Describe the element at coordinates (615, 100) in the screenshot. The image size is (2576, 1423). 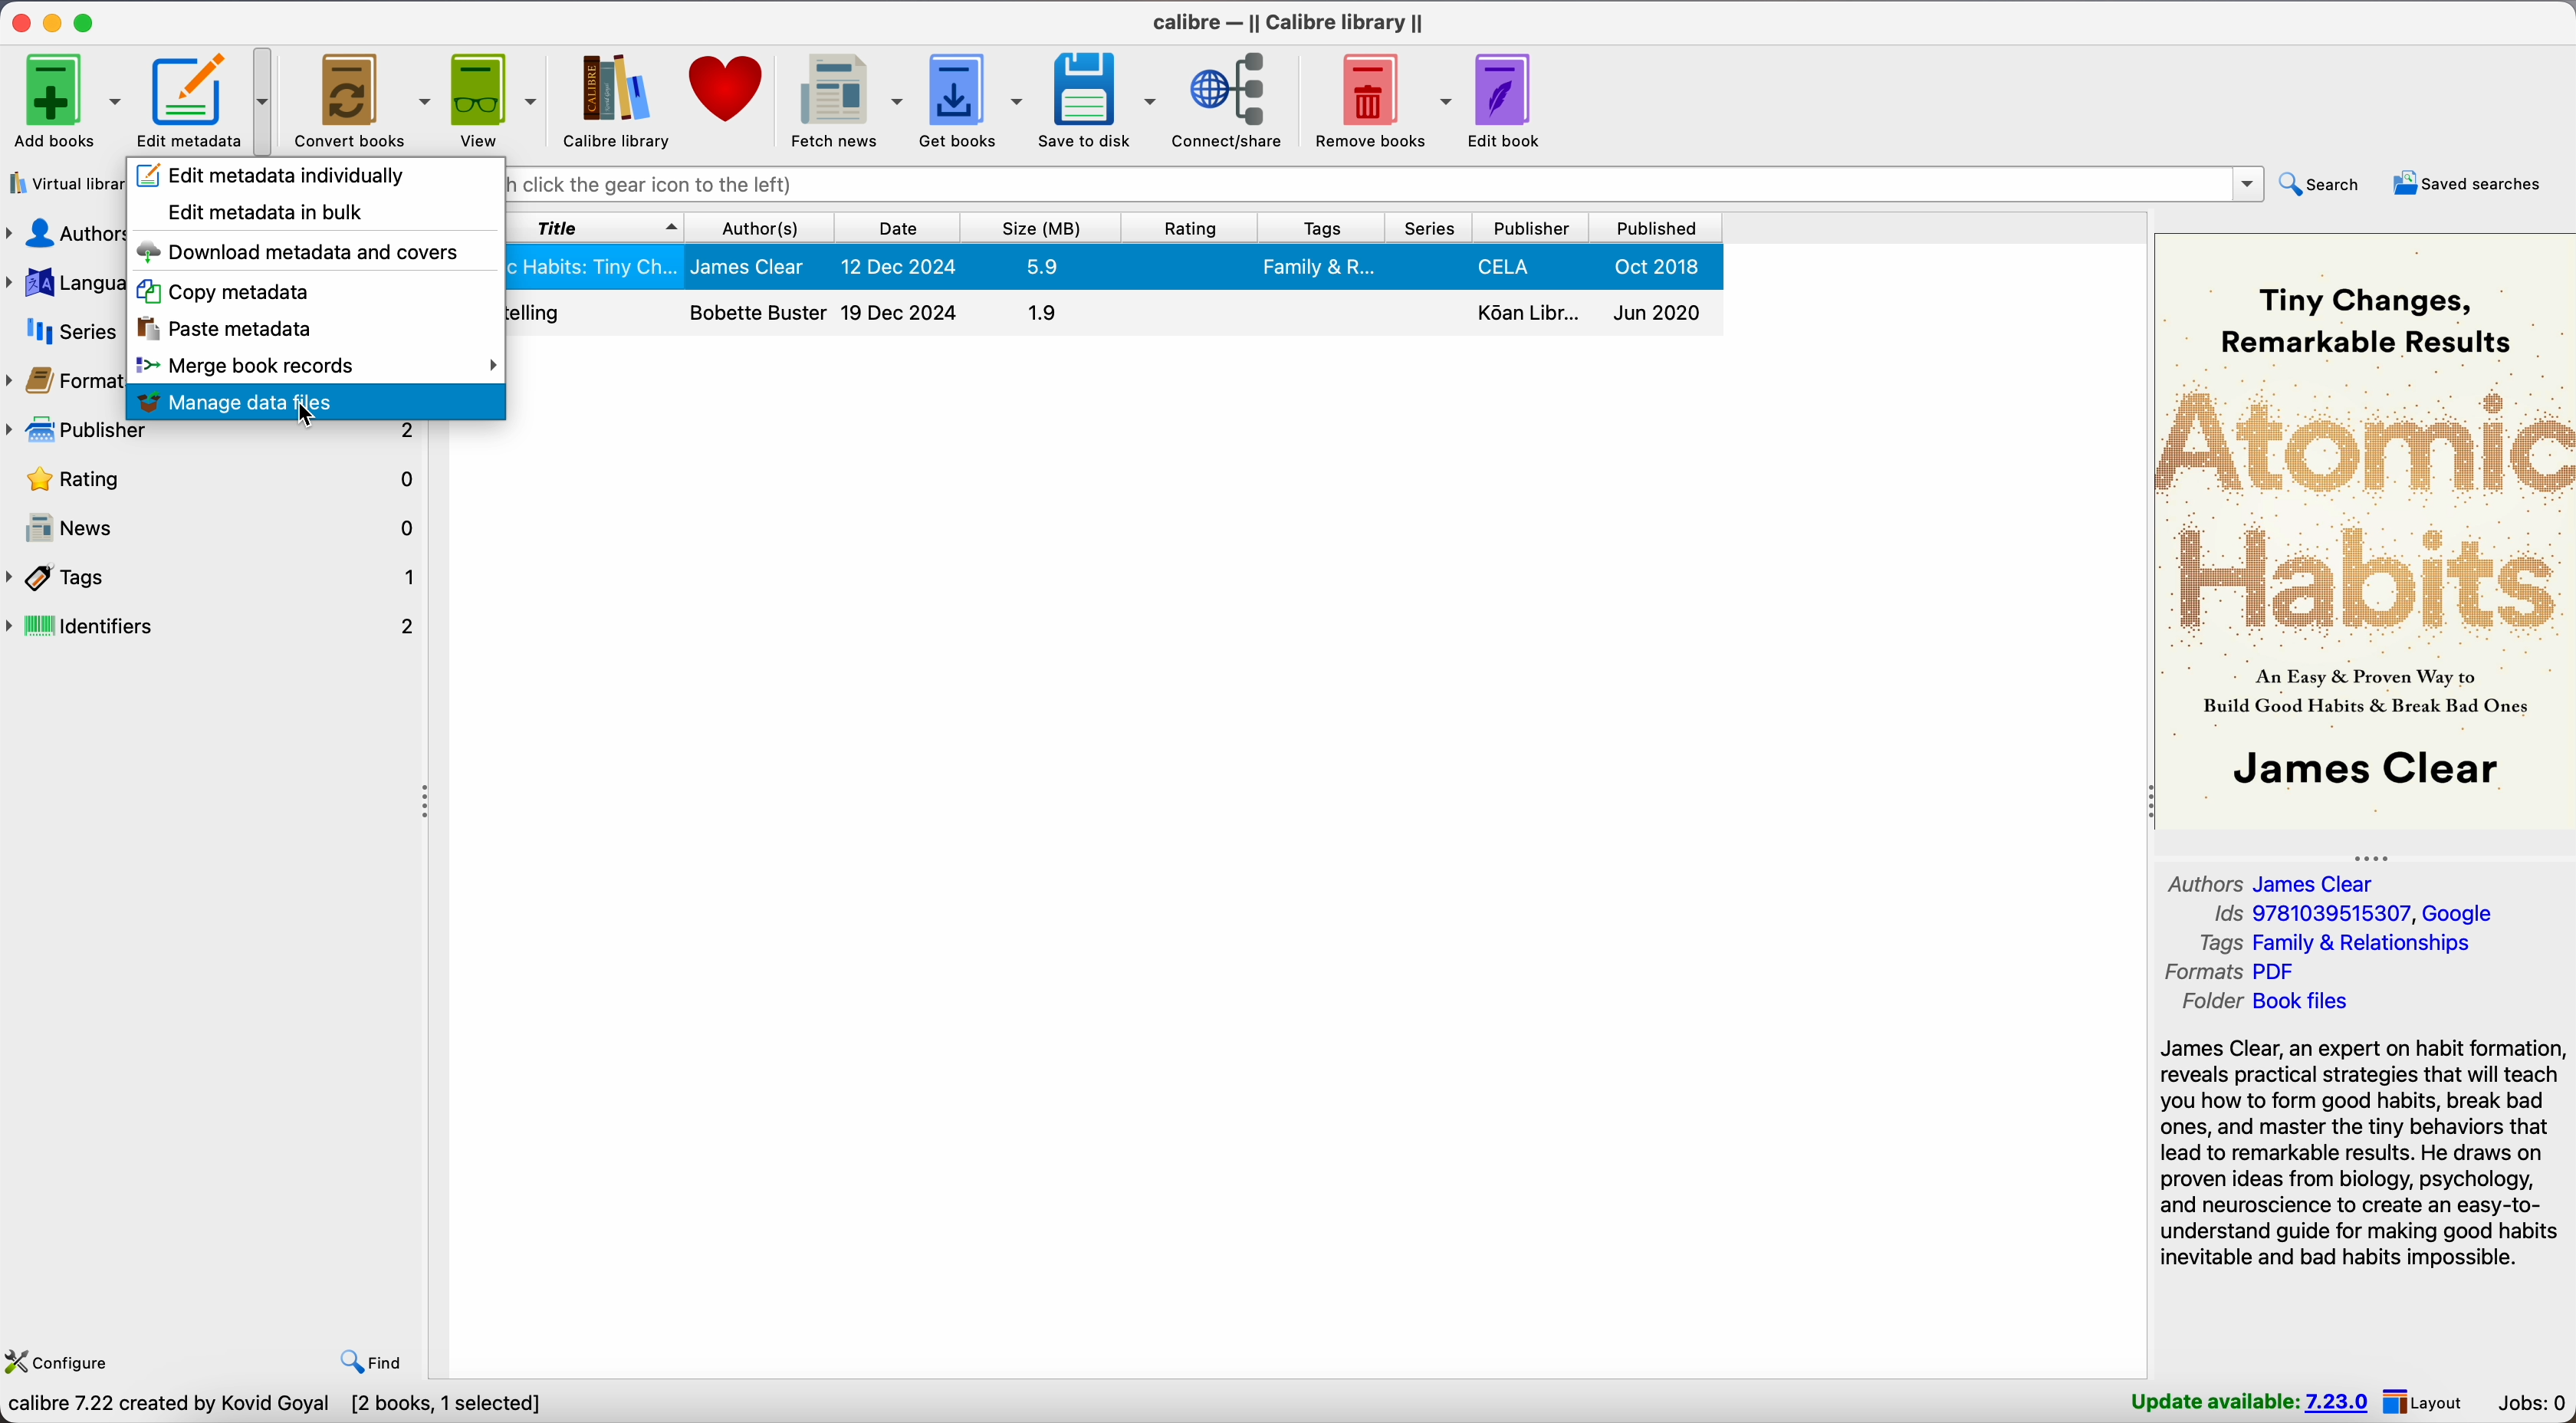
I see `Calibre library` at that location.